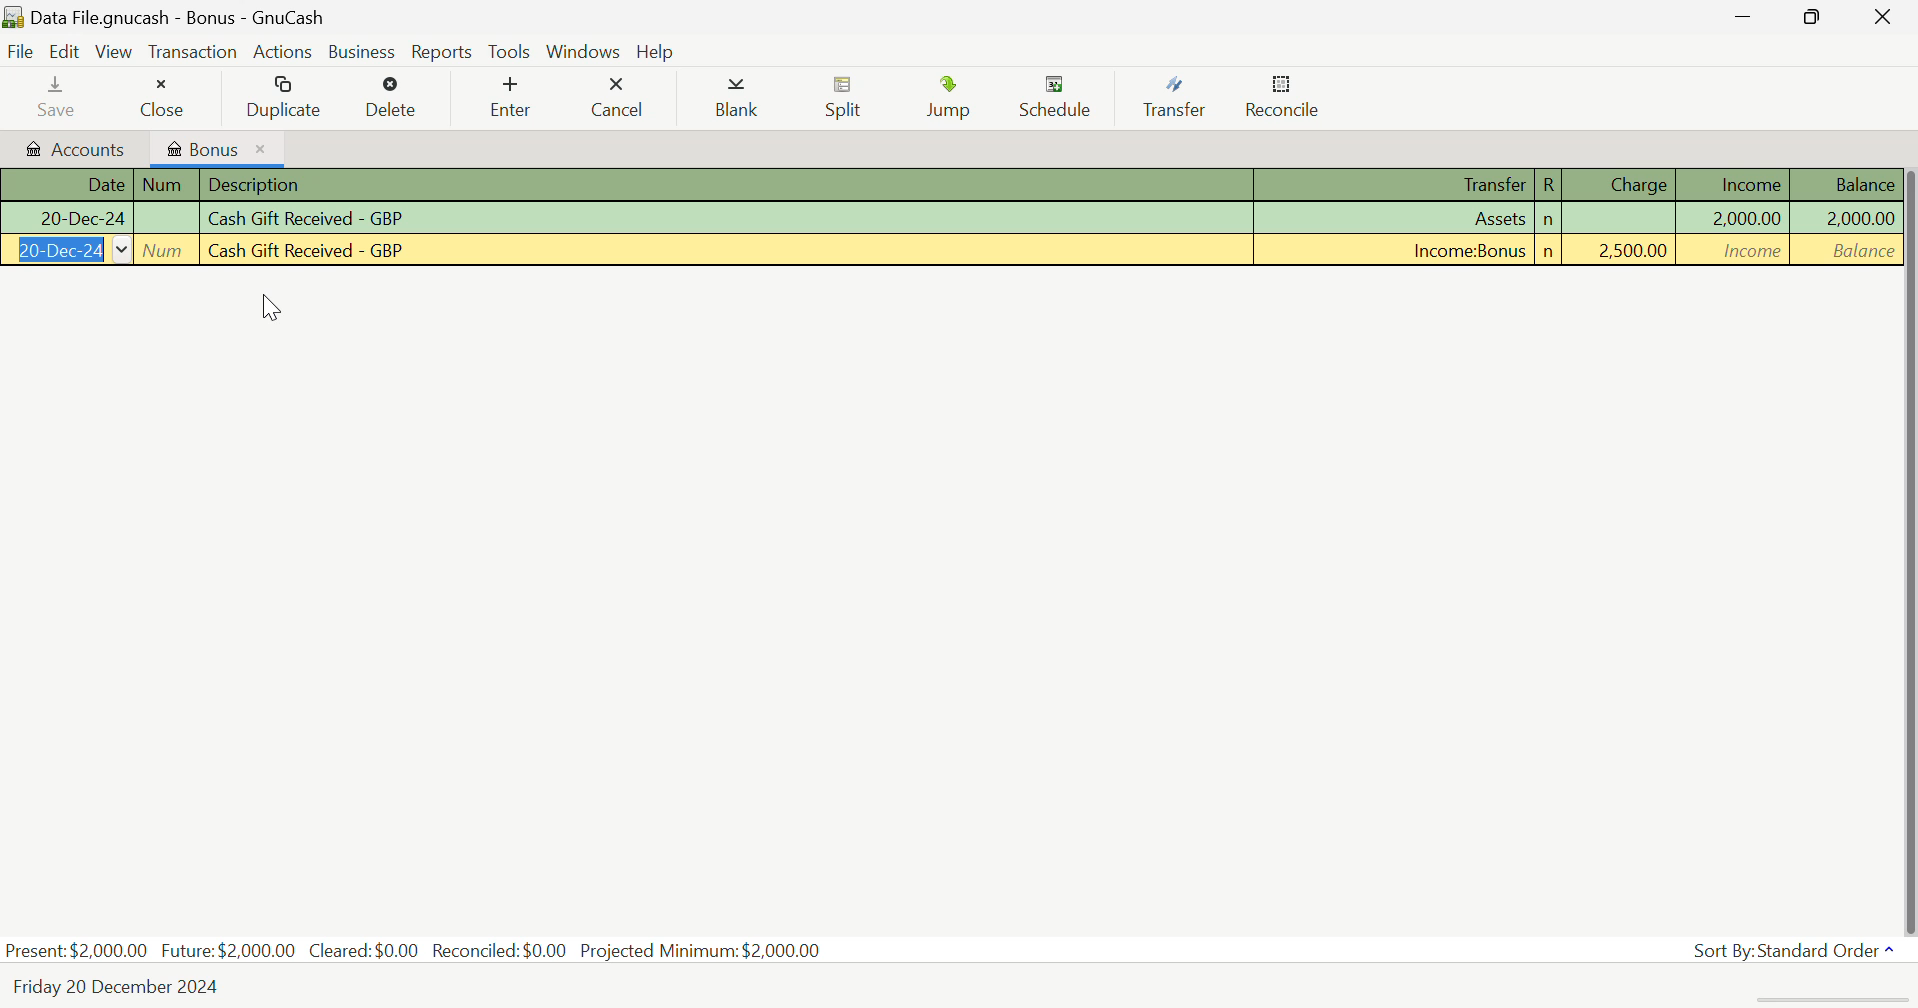 The width and height of the screenshot is (1918, 1008). What do you see at coordinates (740, 99) in the screenshot?
I see `Blank` at bounding box center [740, 99].